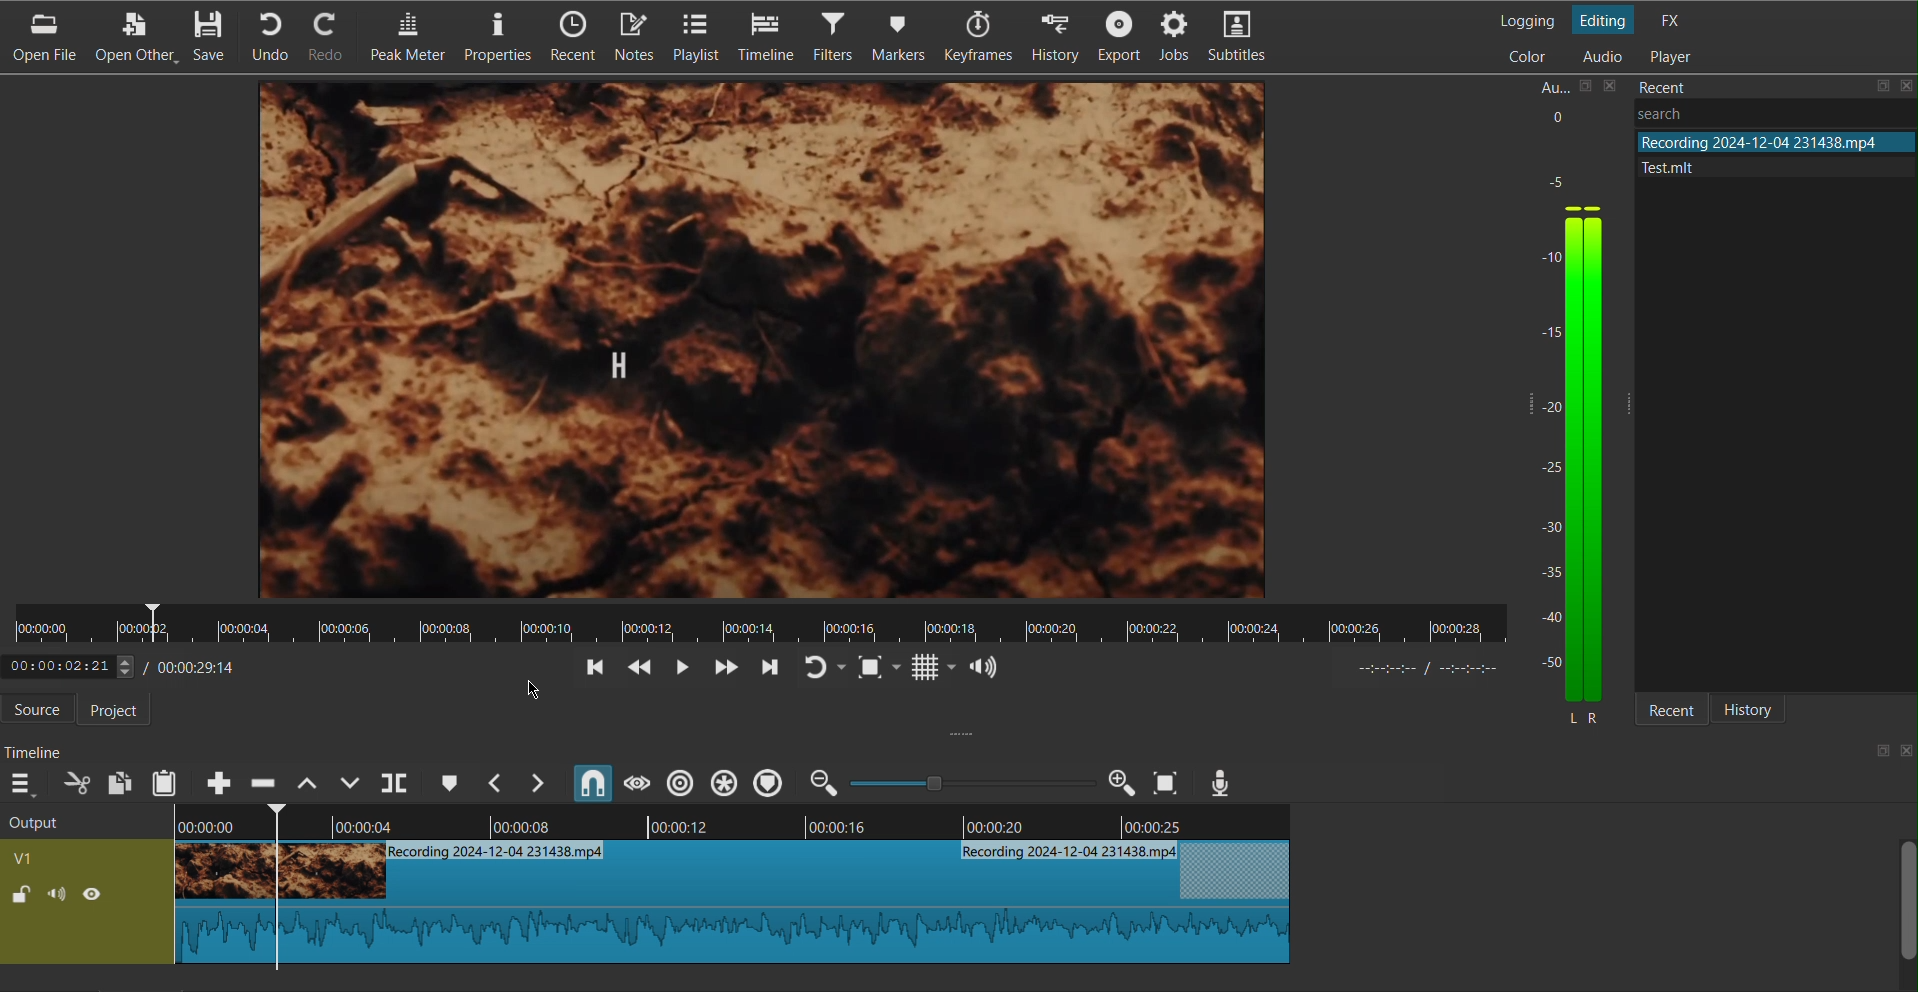 The width and height of the screenshot is (1918, 992). What do you see at coordinates (1121, 40) in the screenshot?
I see `Export` at bounding box center [1121, 40].